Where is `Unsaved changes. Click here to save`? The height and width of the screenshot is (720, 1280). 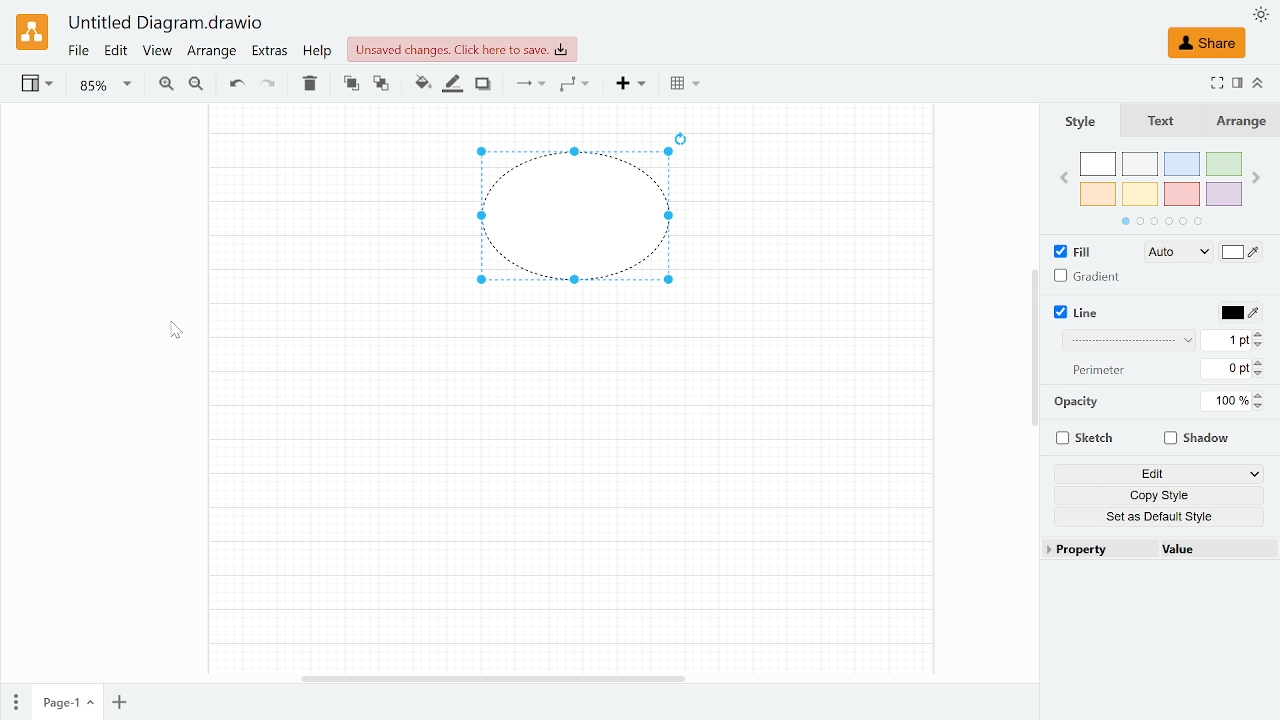
Unsaved changes. Click here to save is located at coordinates (457, 49).